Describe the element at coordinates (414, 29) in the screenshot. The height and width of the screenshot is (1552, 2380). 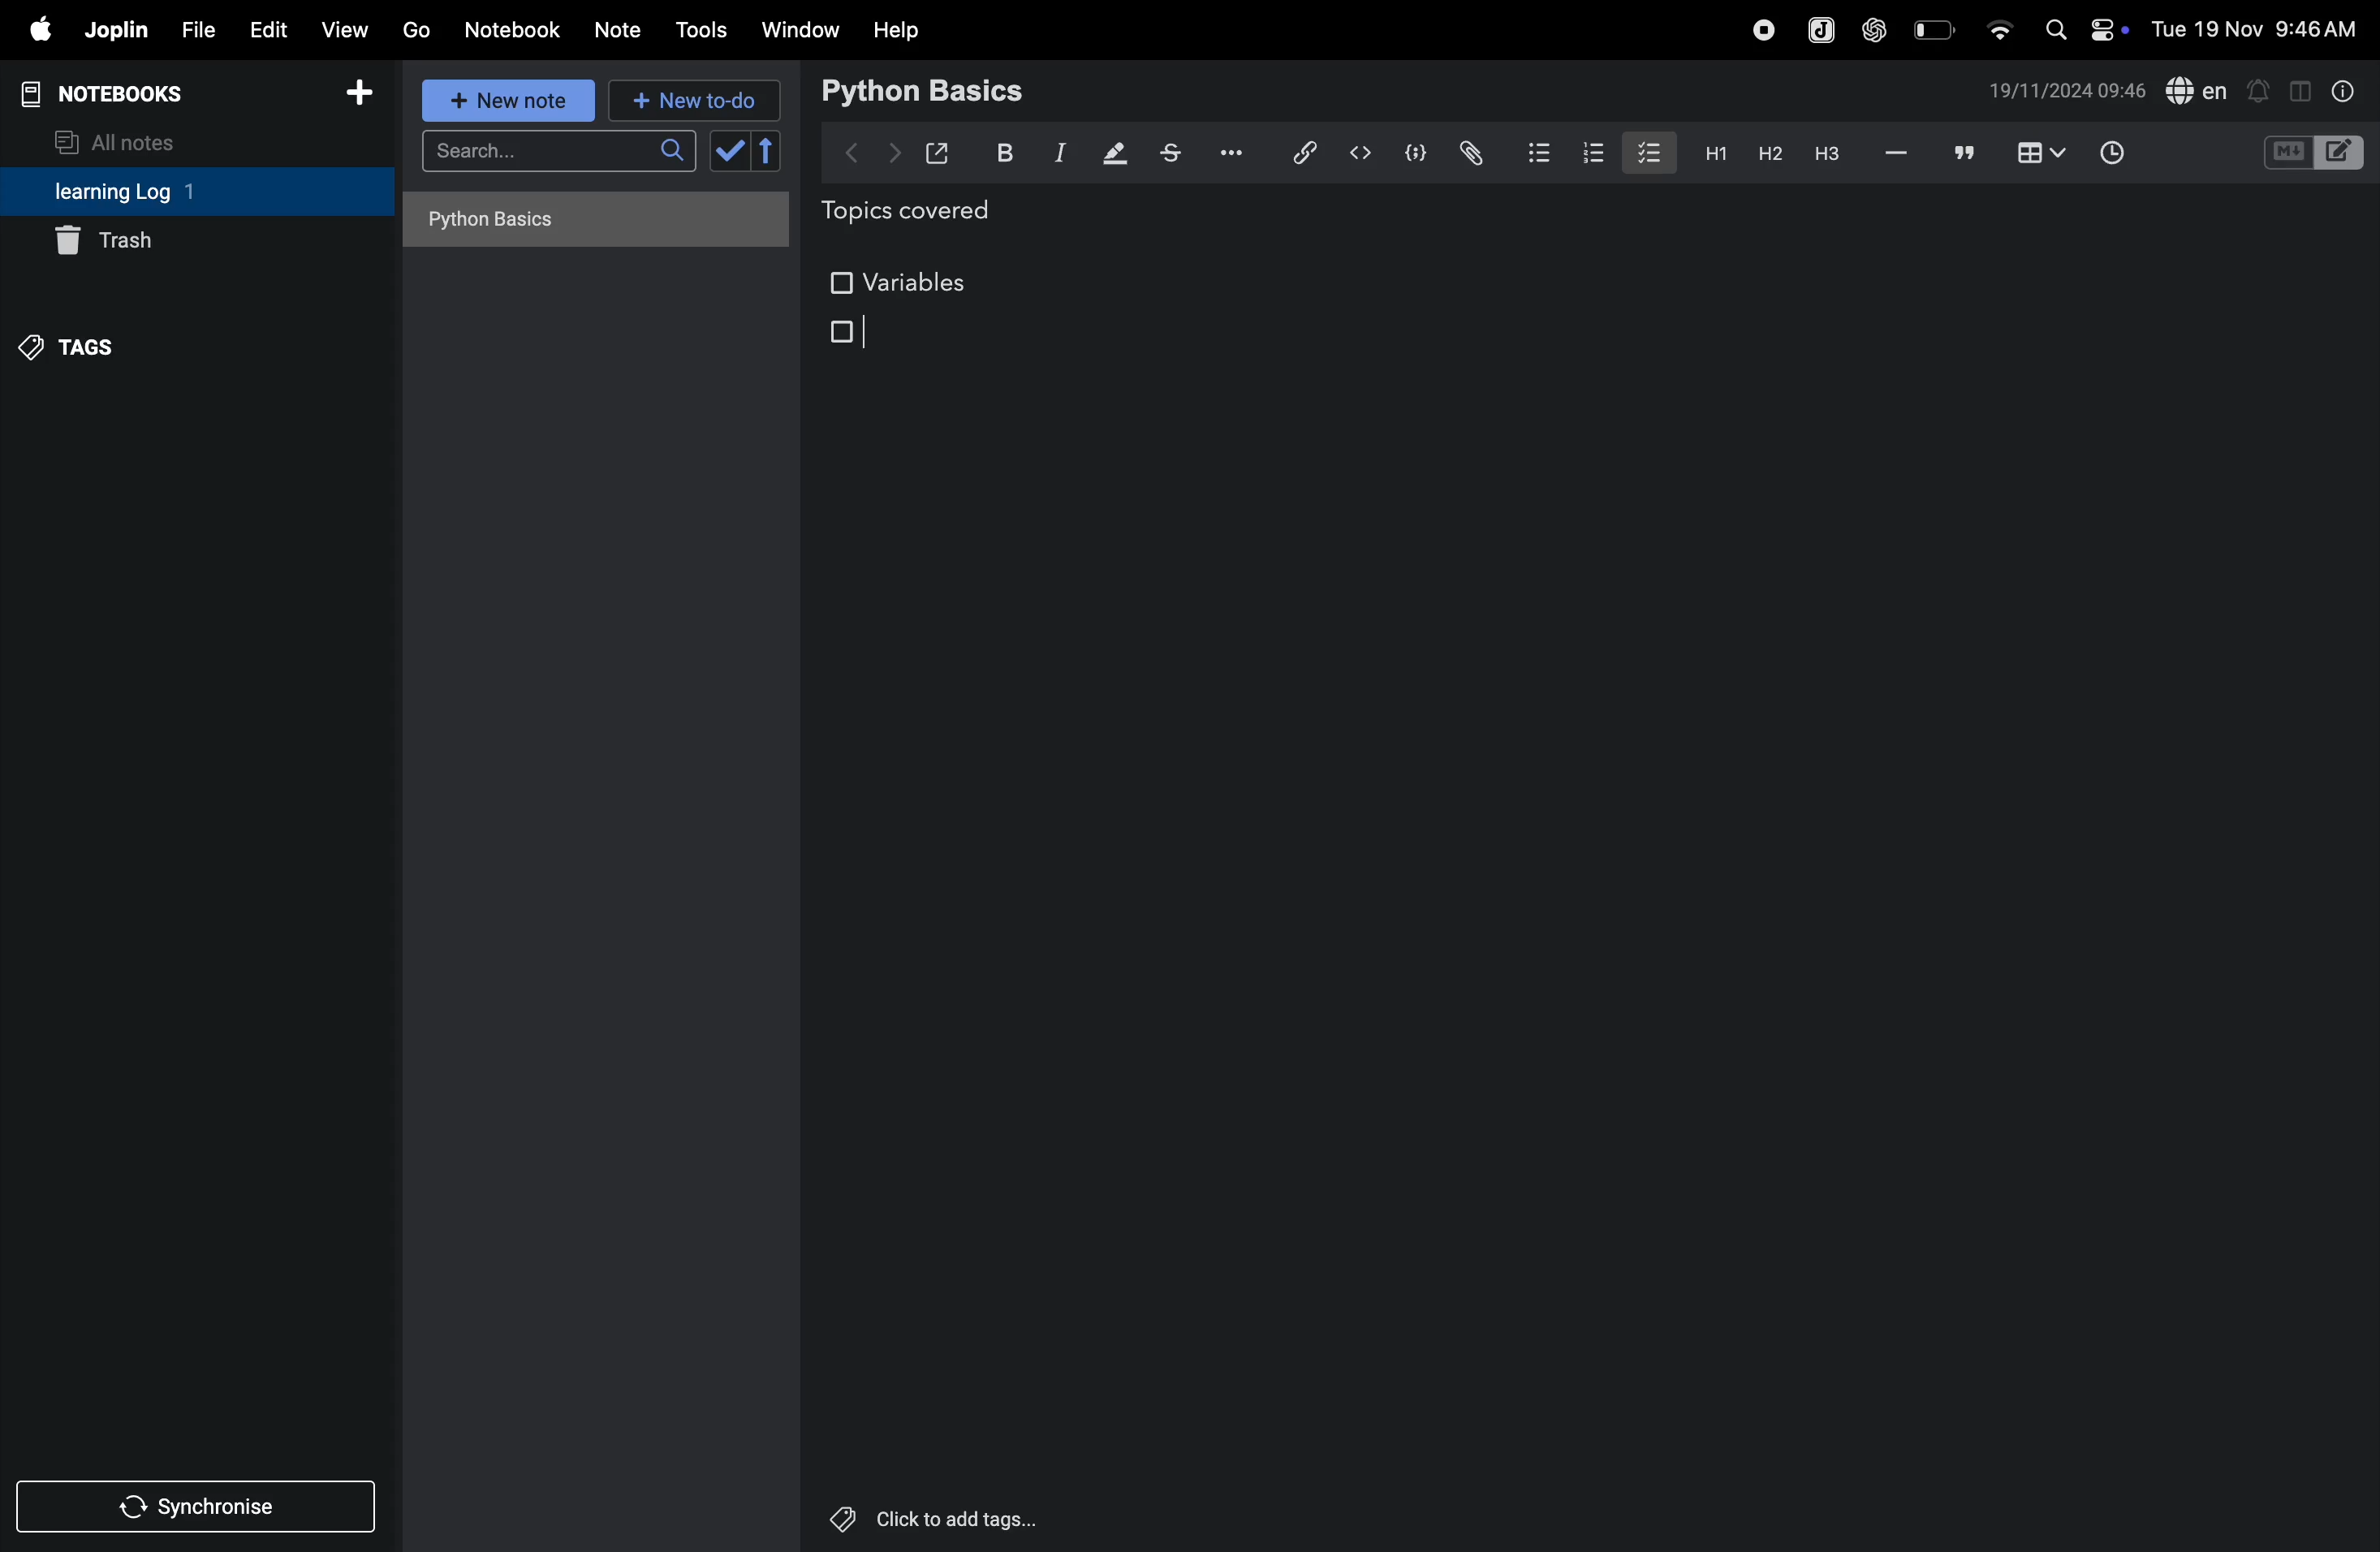
I see `go` at that location.